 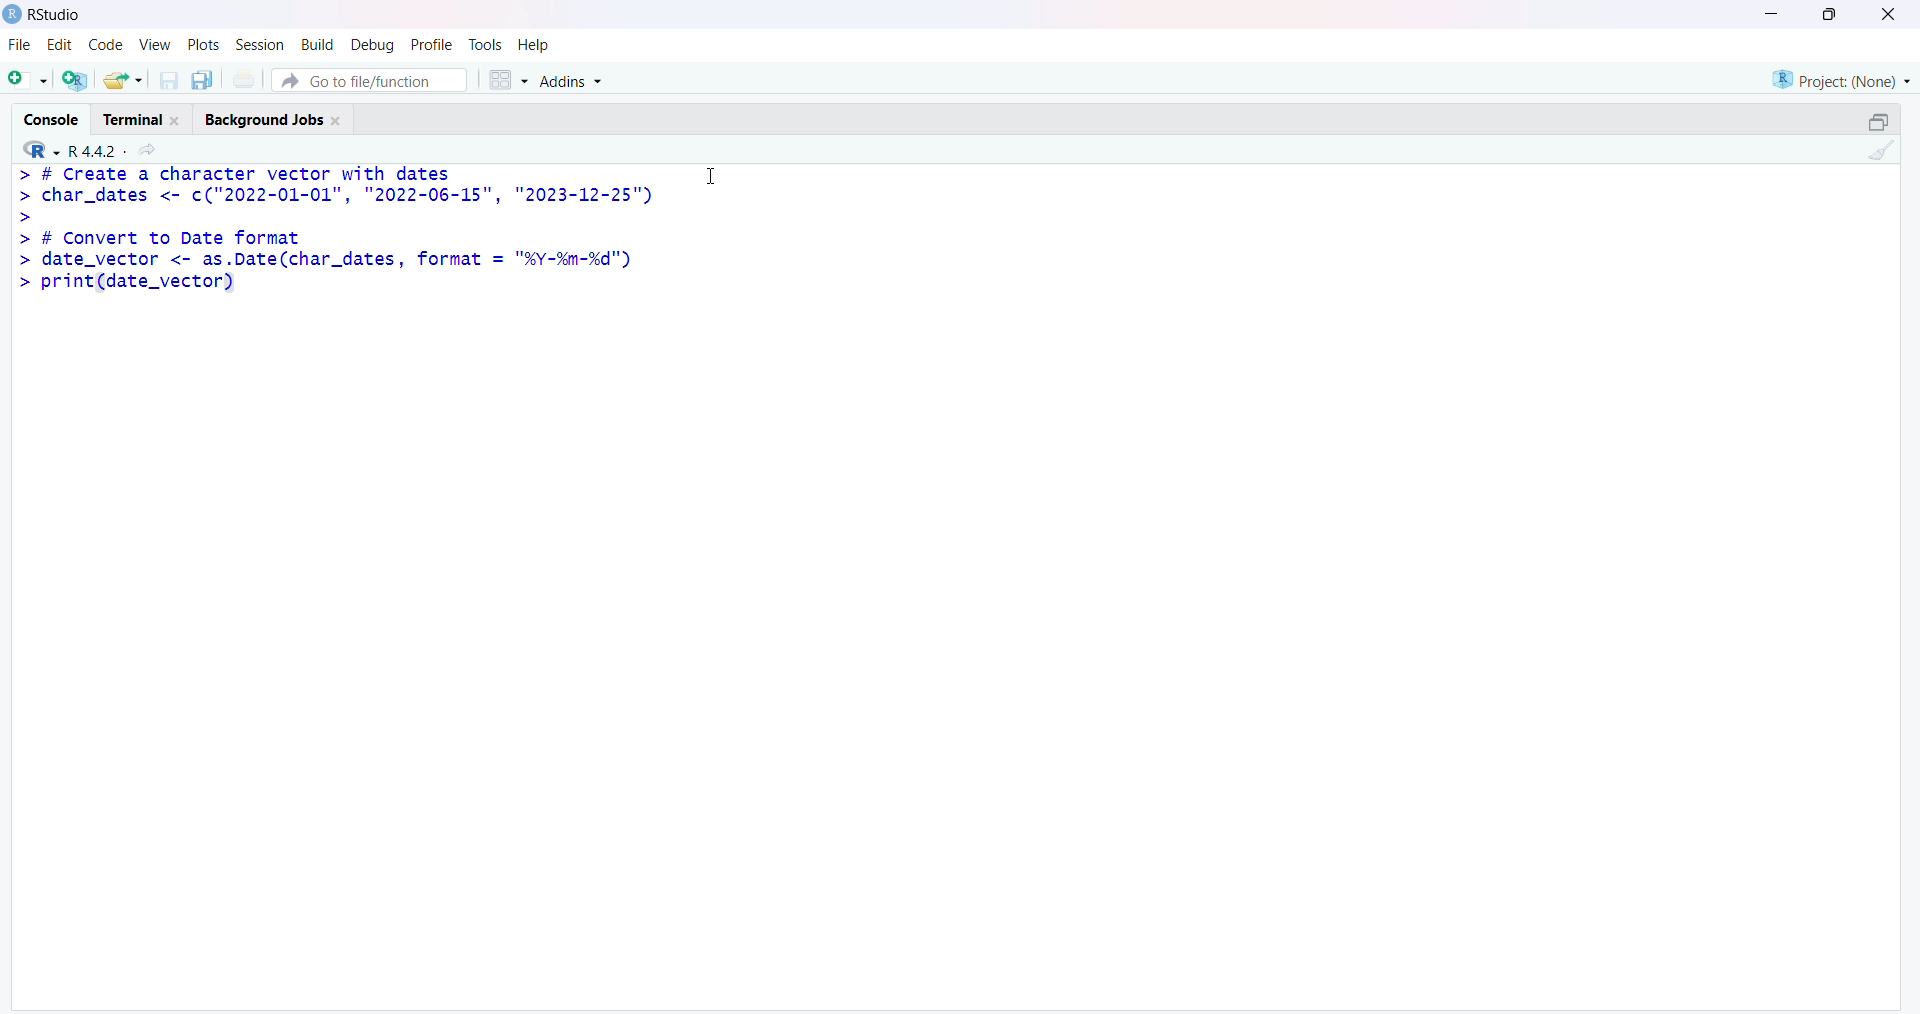 I want to click on Clear console (Ctrl +L), so click(x=1877, y=155).